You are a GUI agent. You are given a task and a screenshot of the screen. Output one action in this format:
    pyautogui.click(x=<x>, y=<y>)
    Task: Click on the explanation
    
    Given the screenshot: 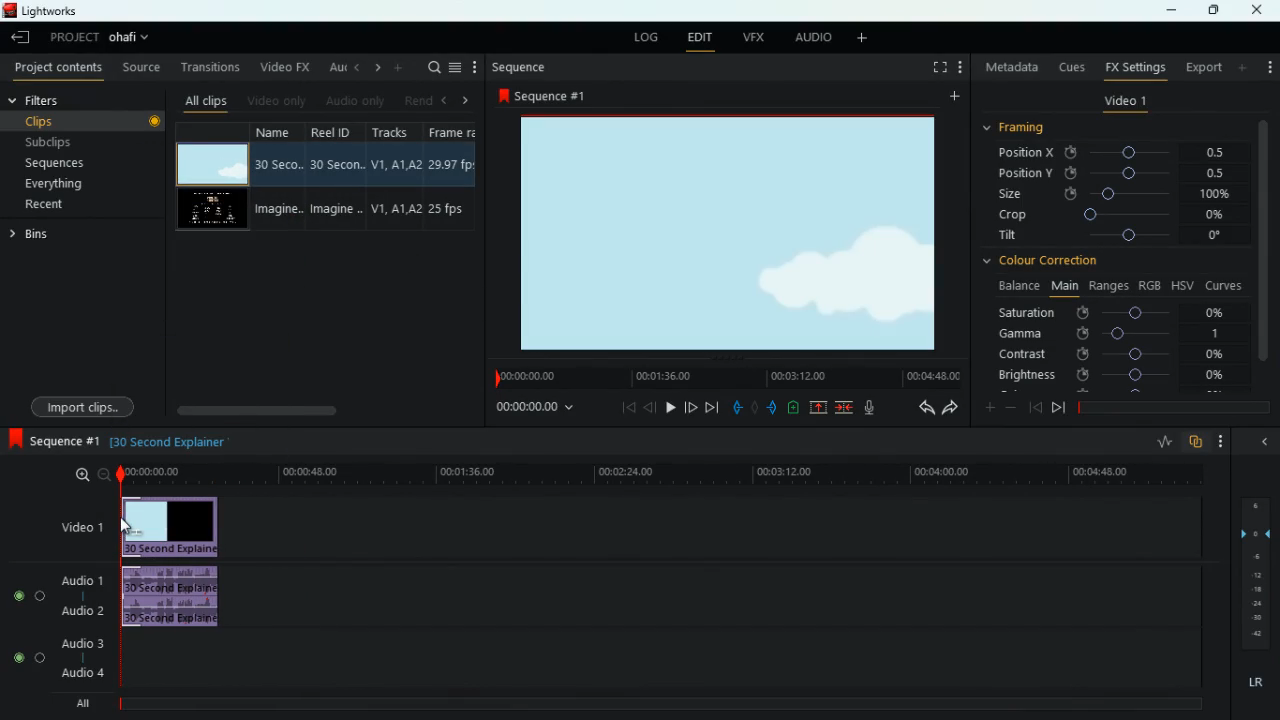 What is the action you would take?
    pyautogui.click(x=170, y=443)
    